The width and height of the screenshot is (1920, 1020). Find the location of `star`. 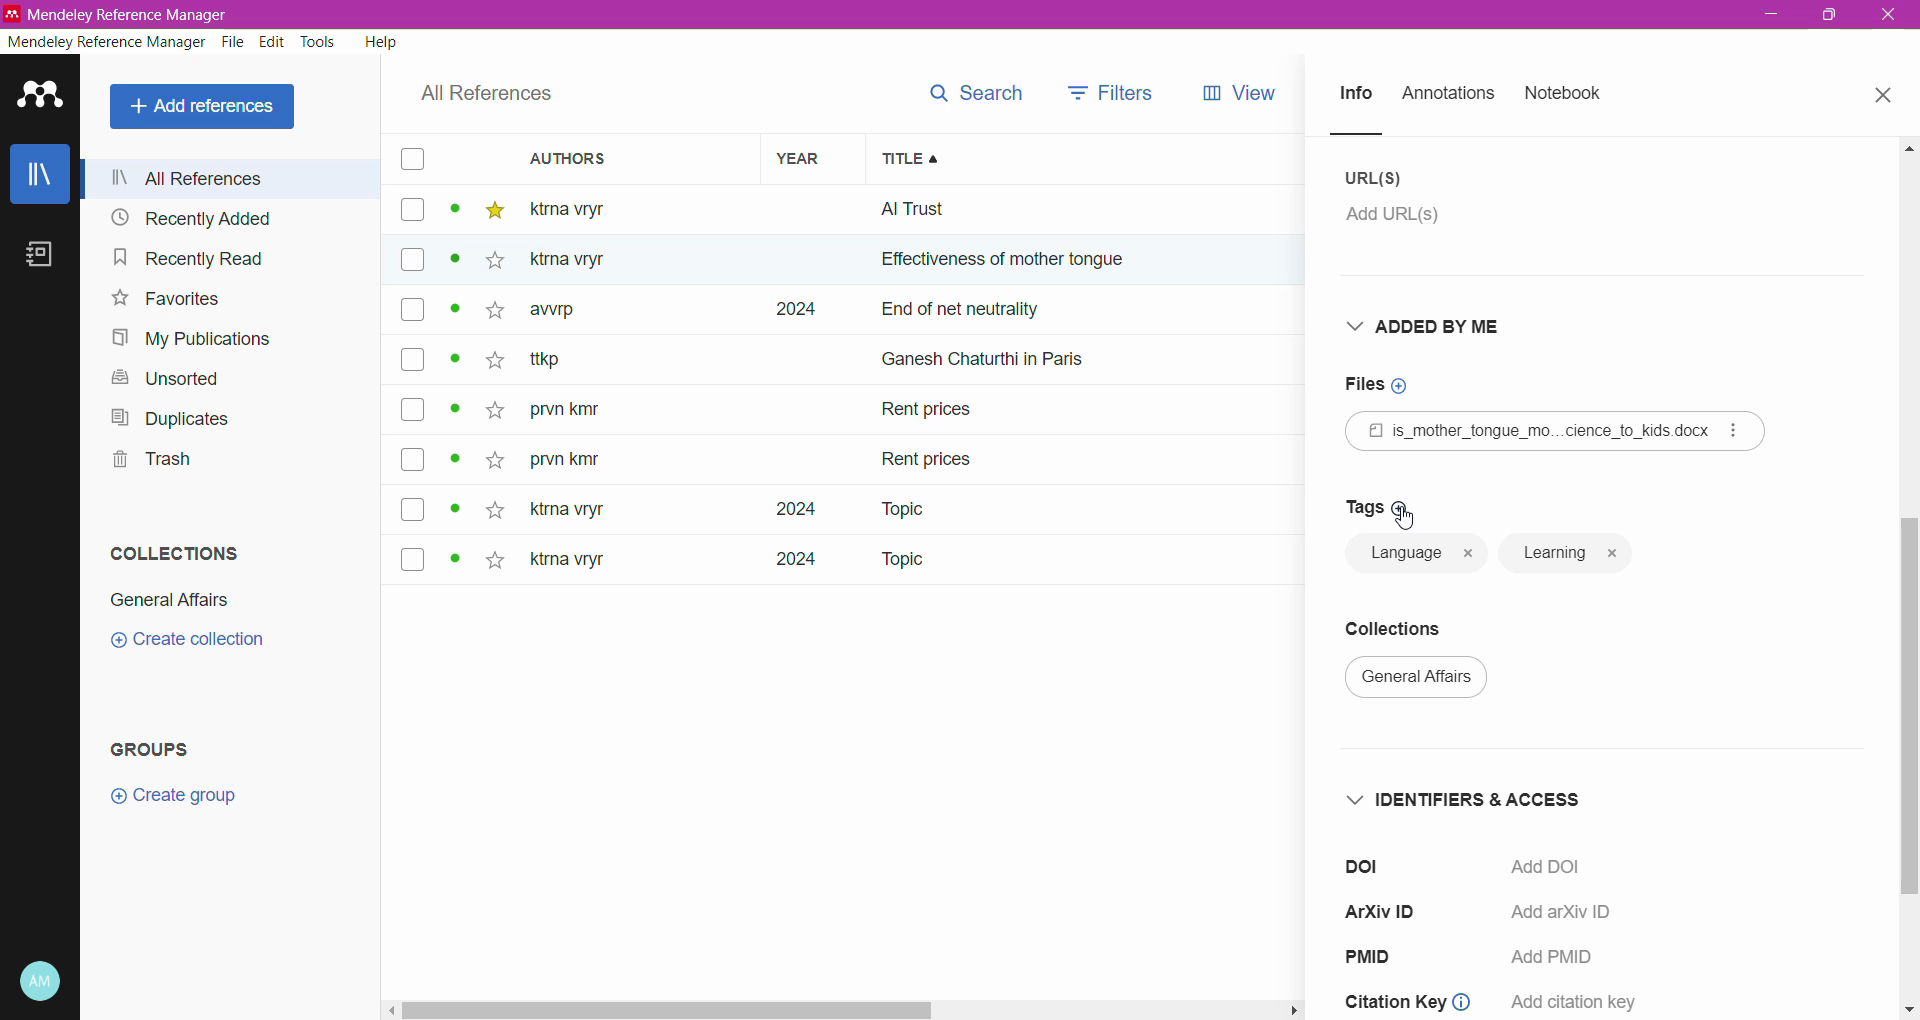

star is located at coordinates (490, 264).